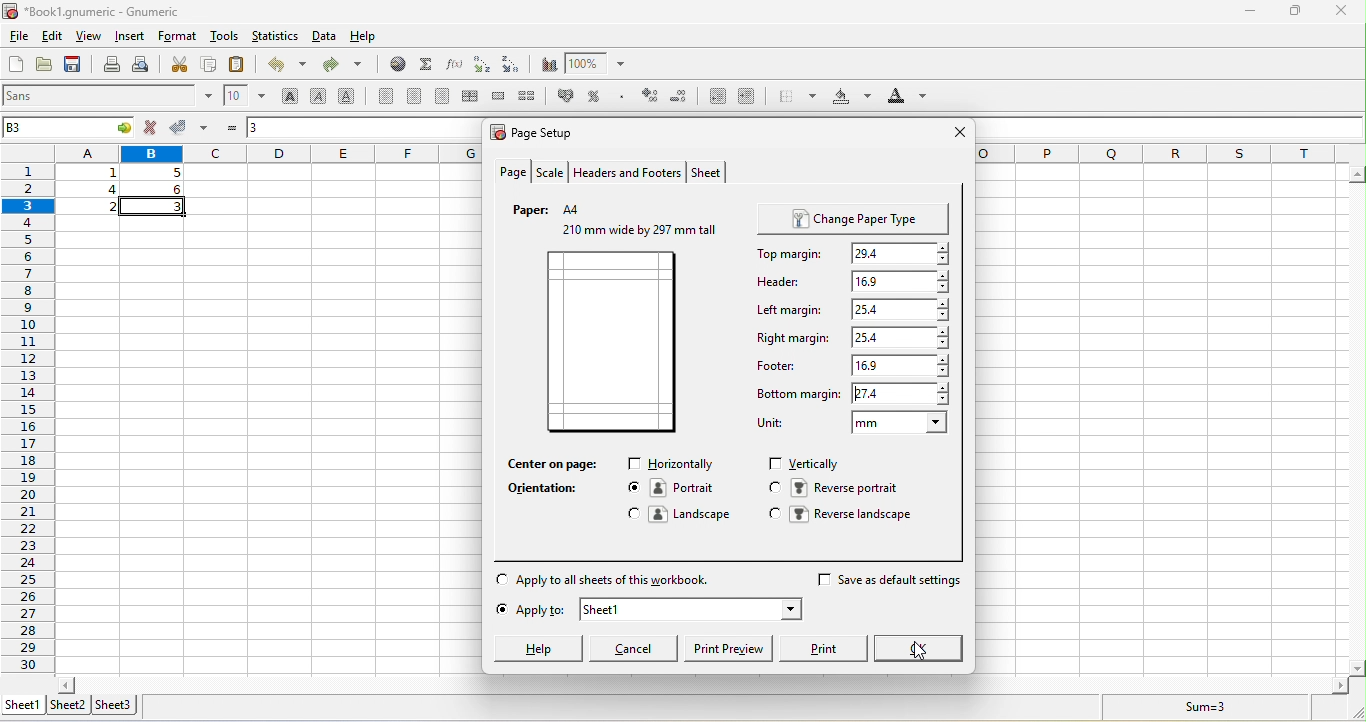 The image size is (1366, 722). I want to click on cut, so click(178, 65).